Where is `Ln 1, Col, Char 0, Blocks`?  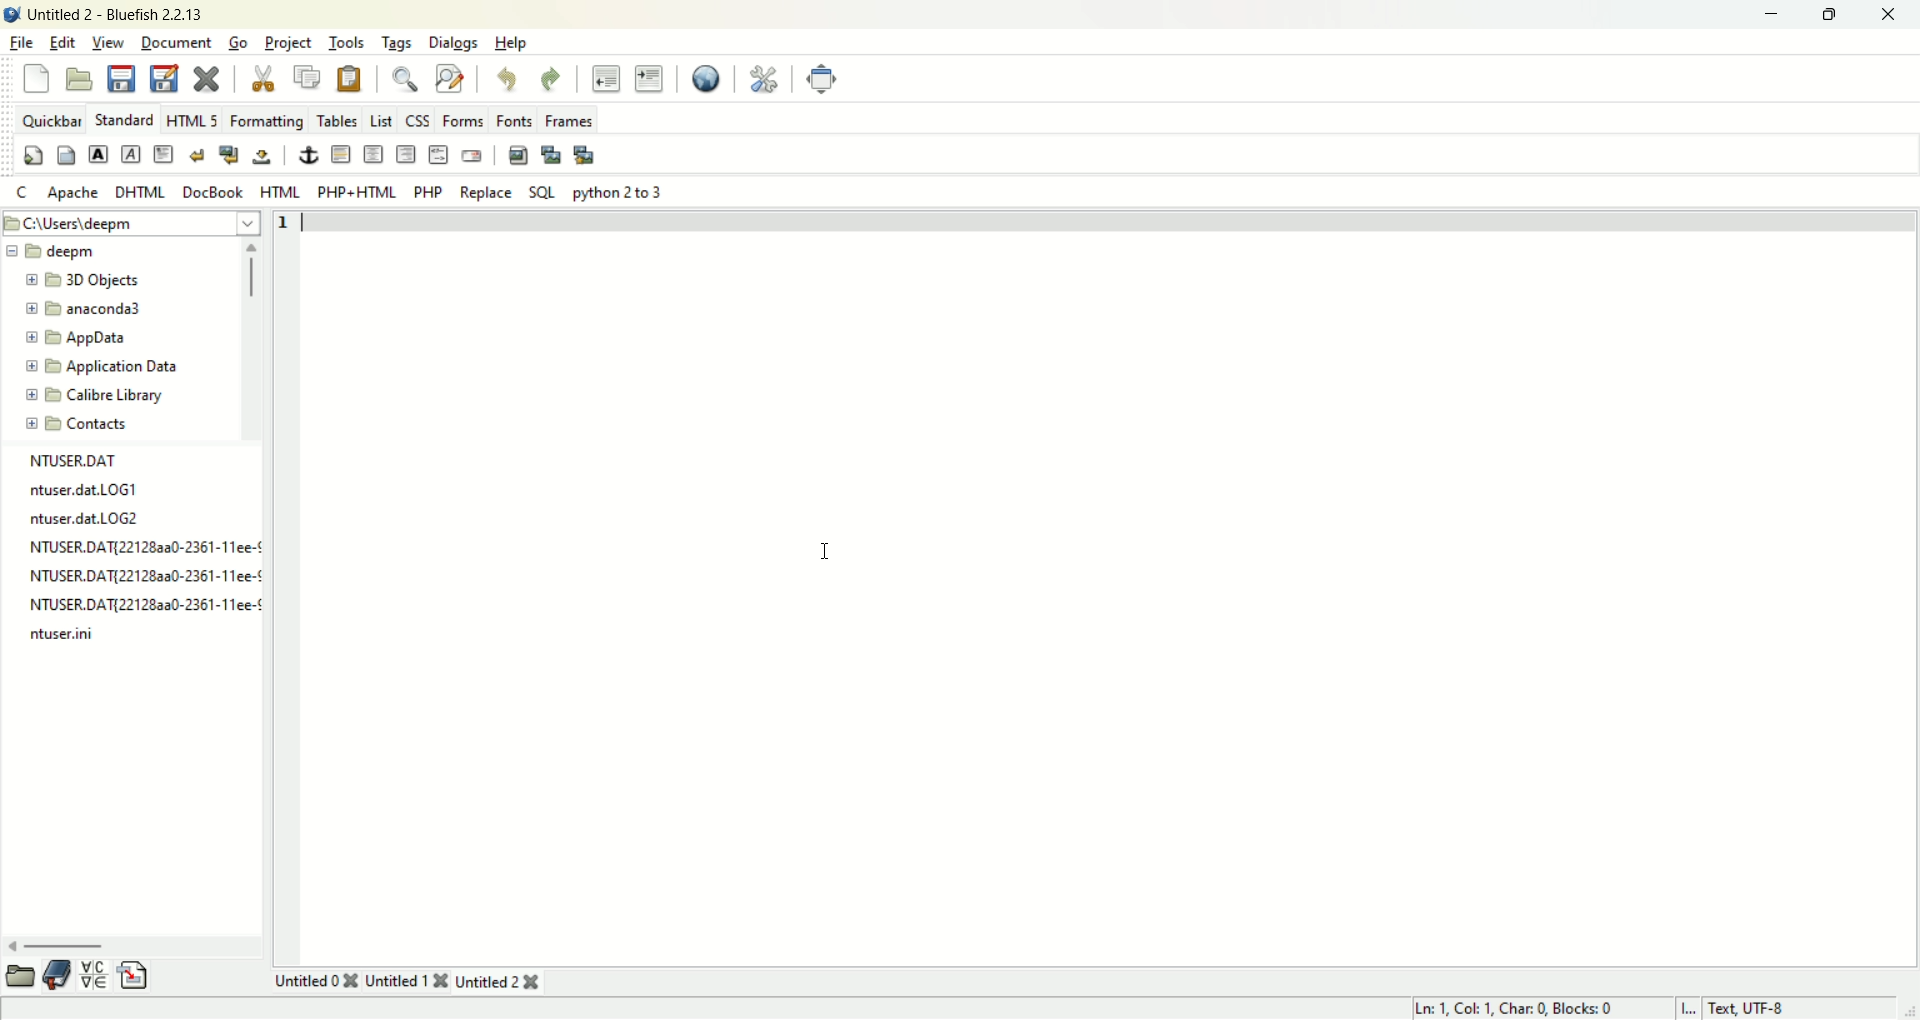 Ln 1, Col, Char 0, Blocks is located at coordinates (1519, 1007).